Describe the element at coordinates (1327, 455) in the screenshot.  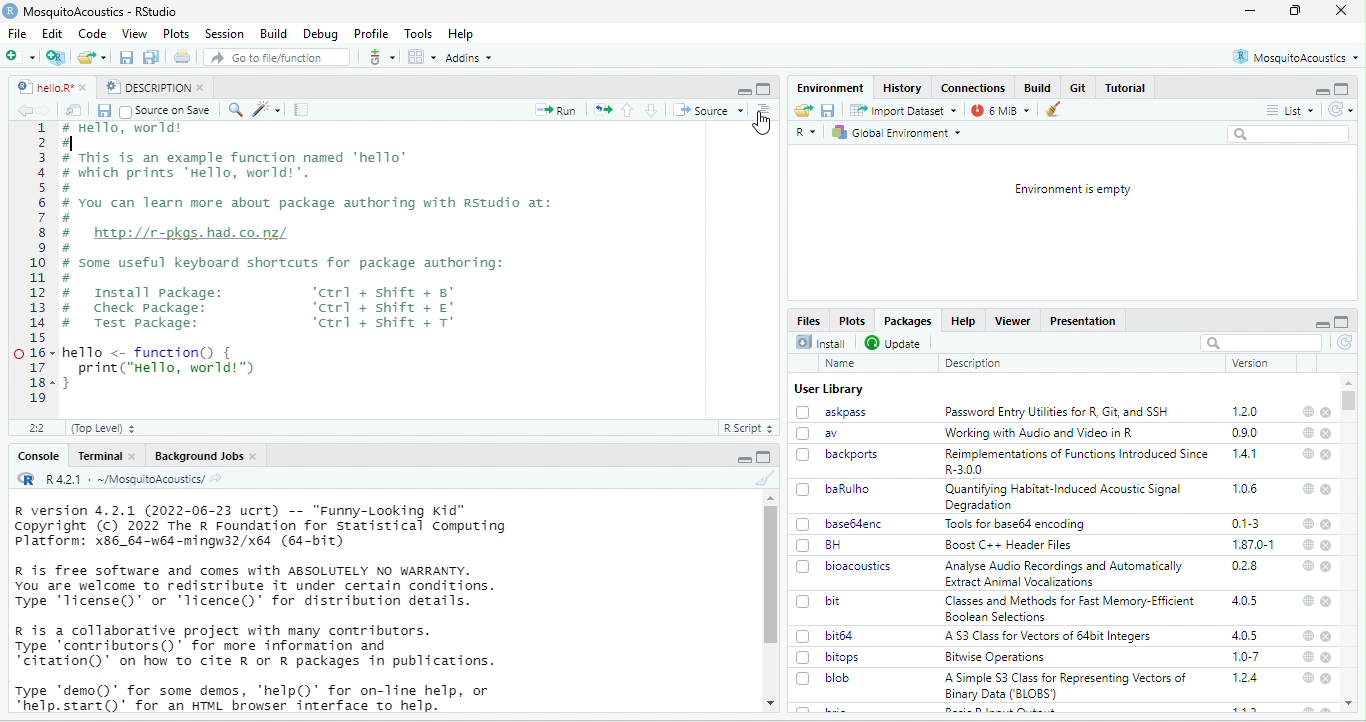
I see `close` at that location.